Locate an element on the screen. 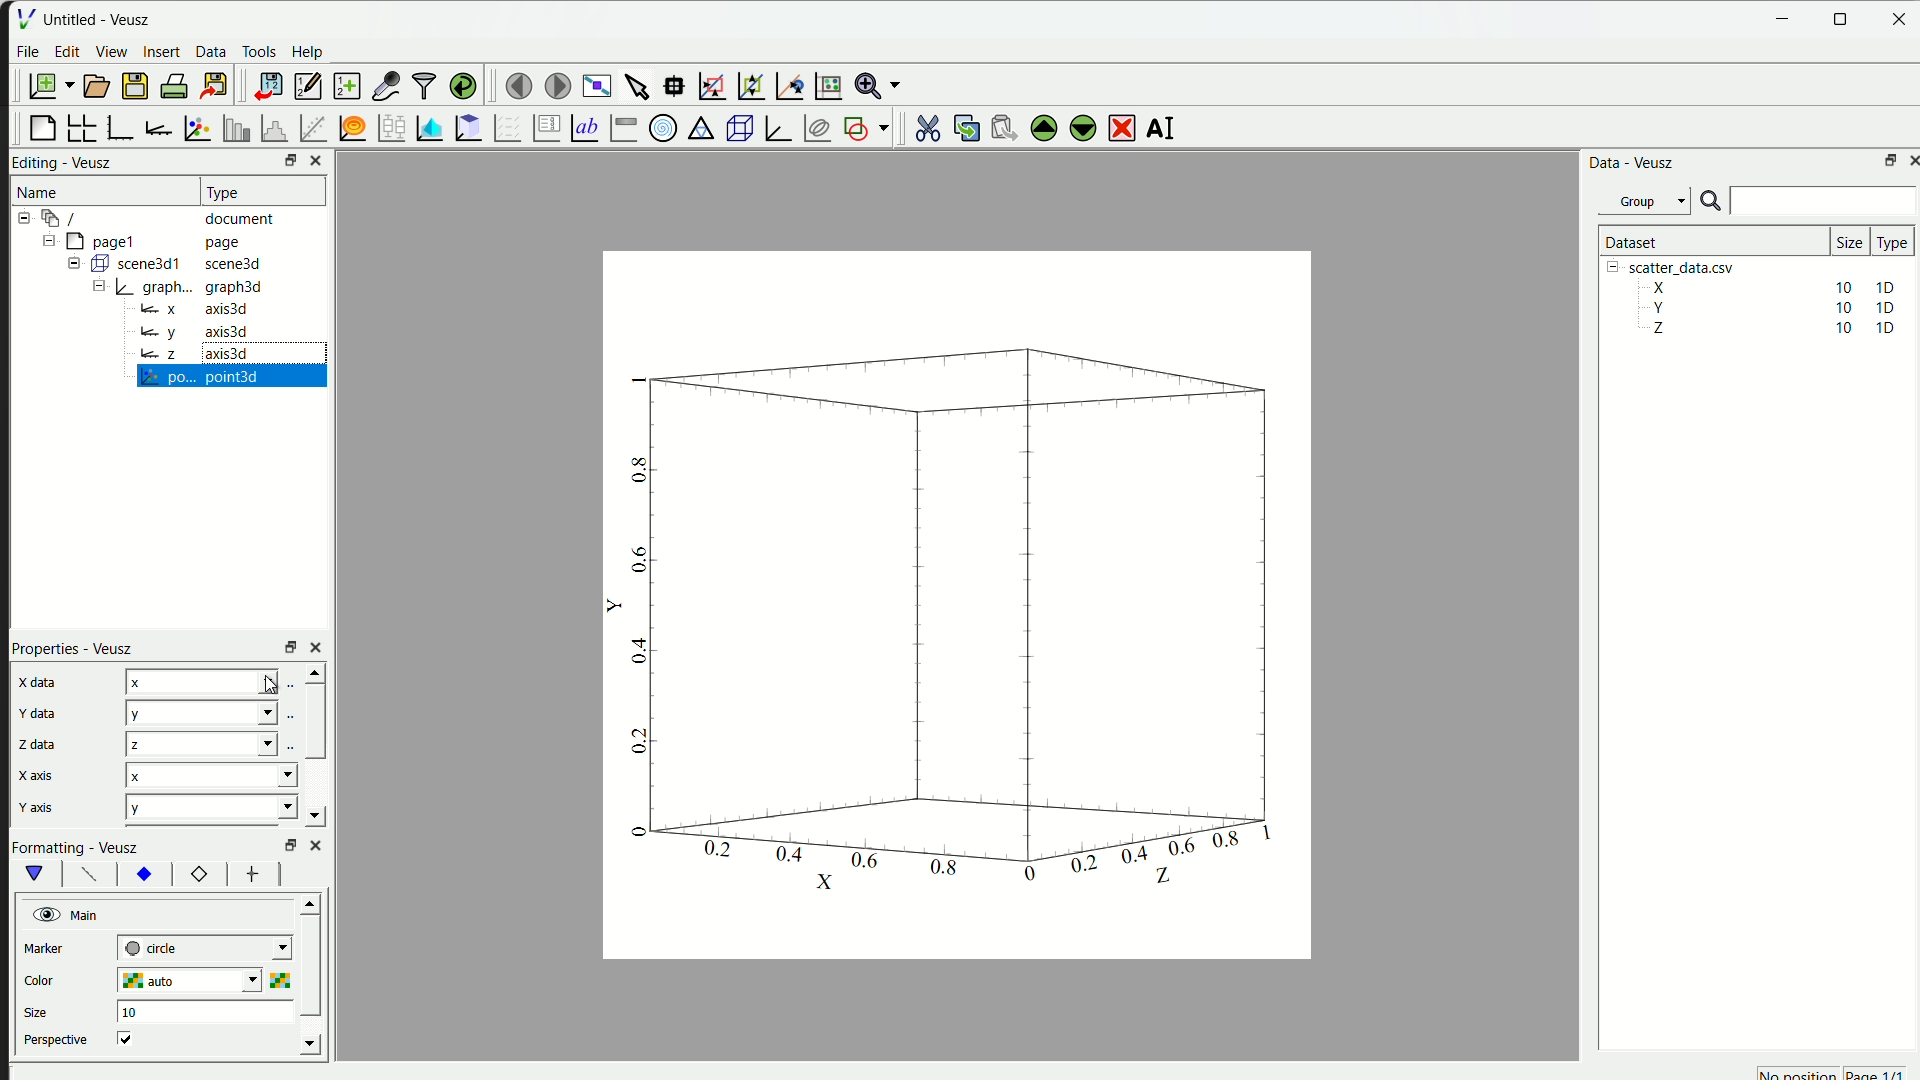 The height and width of the screenshot is (1080, 1920). histogram of dataset is located at coordinates (270, 128).